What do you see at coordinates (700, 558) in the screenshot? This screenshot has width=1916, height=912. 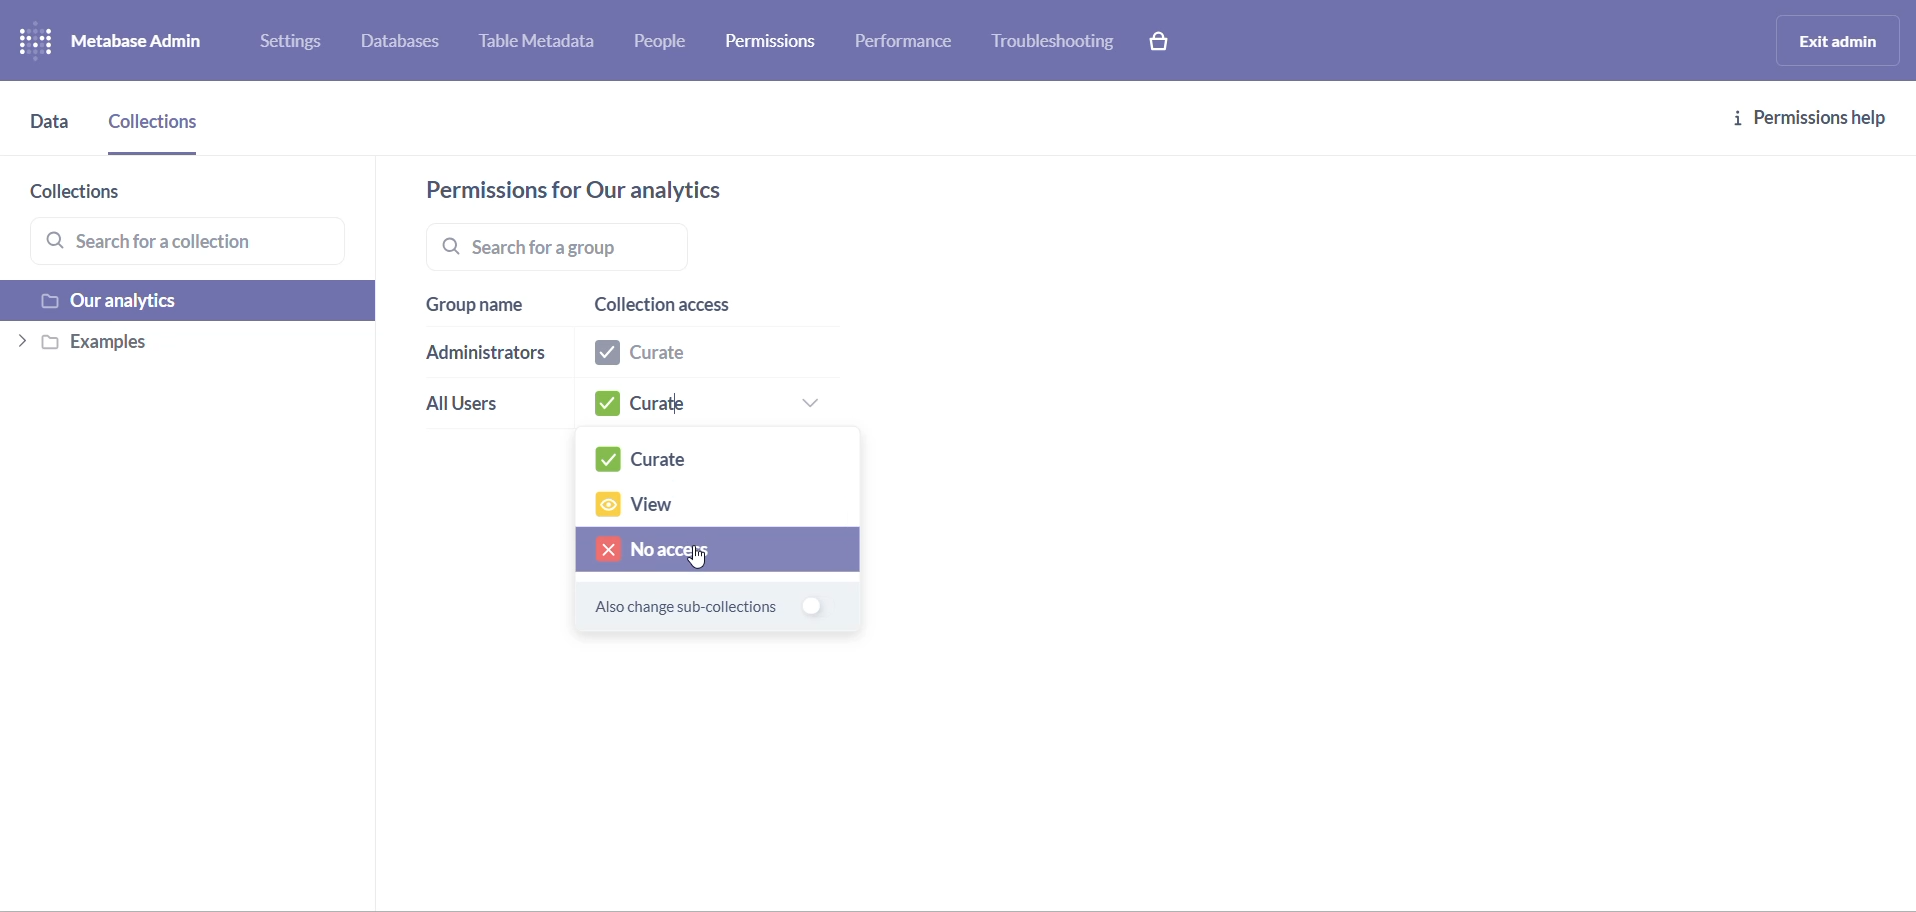 I see `cursor` at bounding box center [700, 558].